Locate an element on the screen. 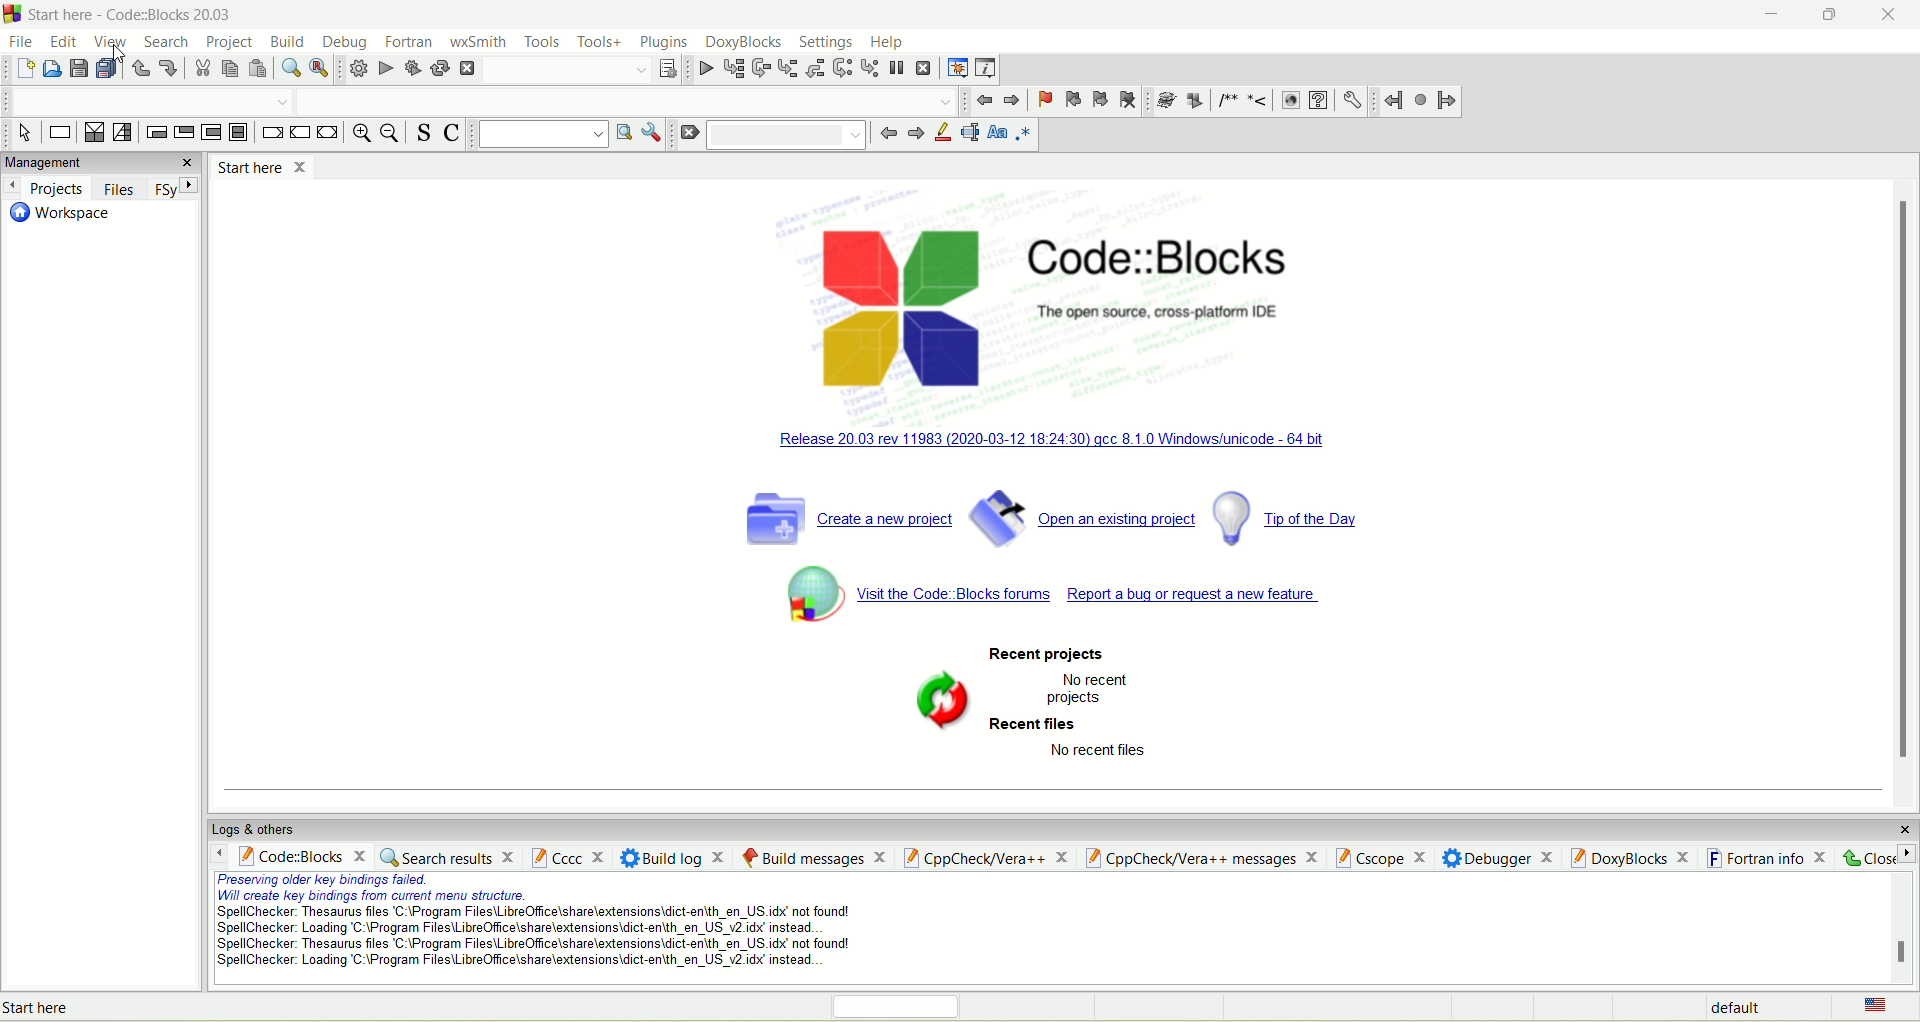 The width and height of the screenshot is (1920, 1022). last jump is located at coordinates (1419, 99).